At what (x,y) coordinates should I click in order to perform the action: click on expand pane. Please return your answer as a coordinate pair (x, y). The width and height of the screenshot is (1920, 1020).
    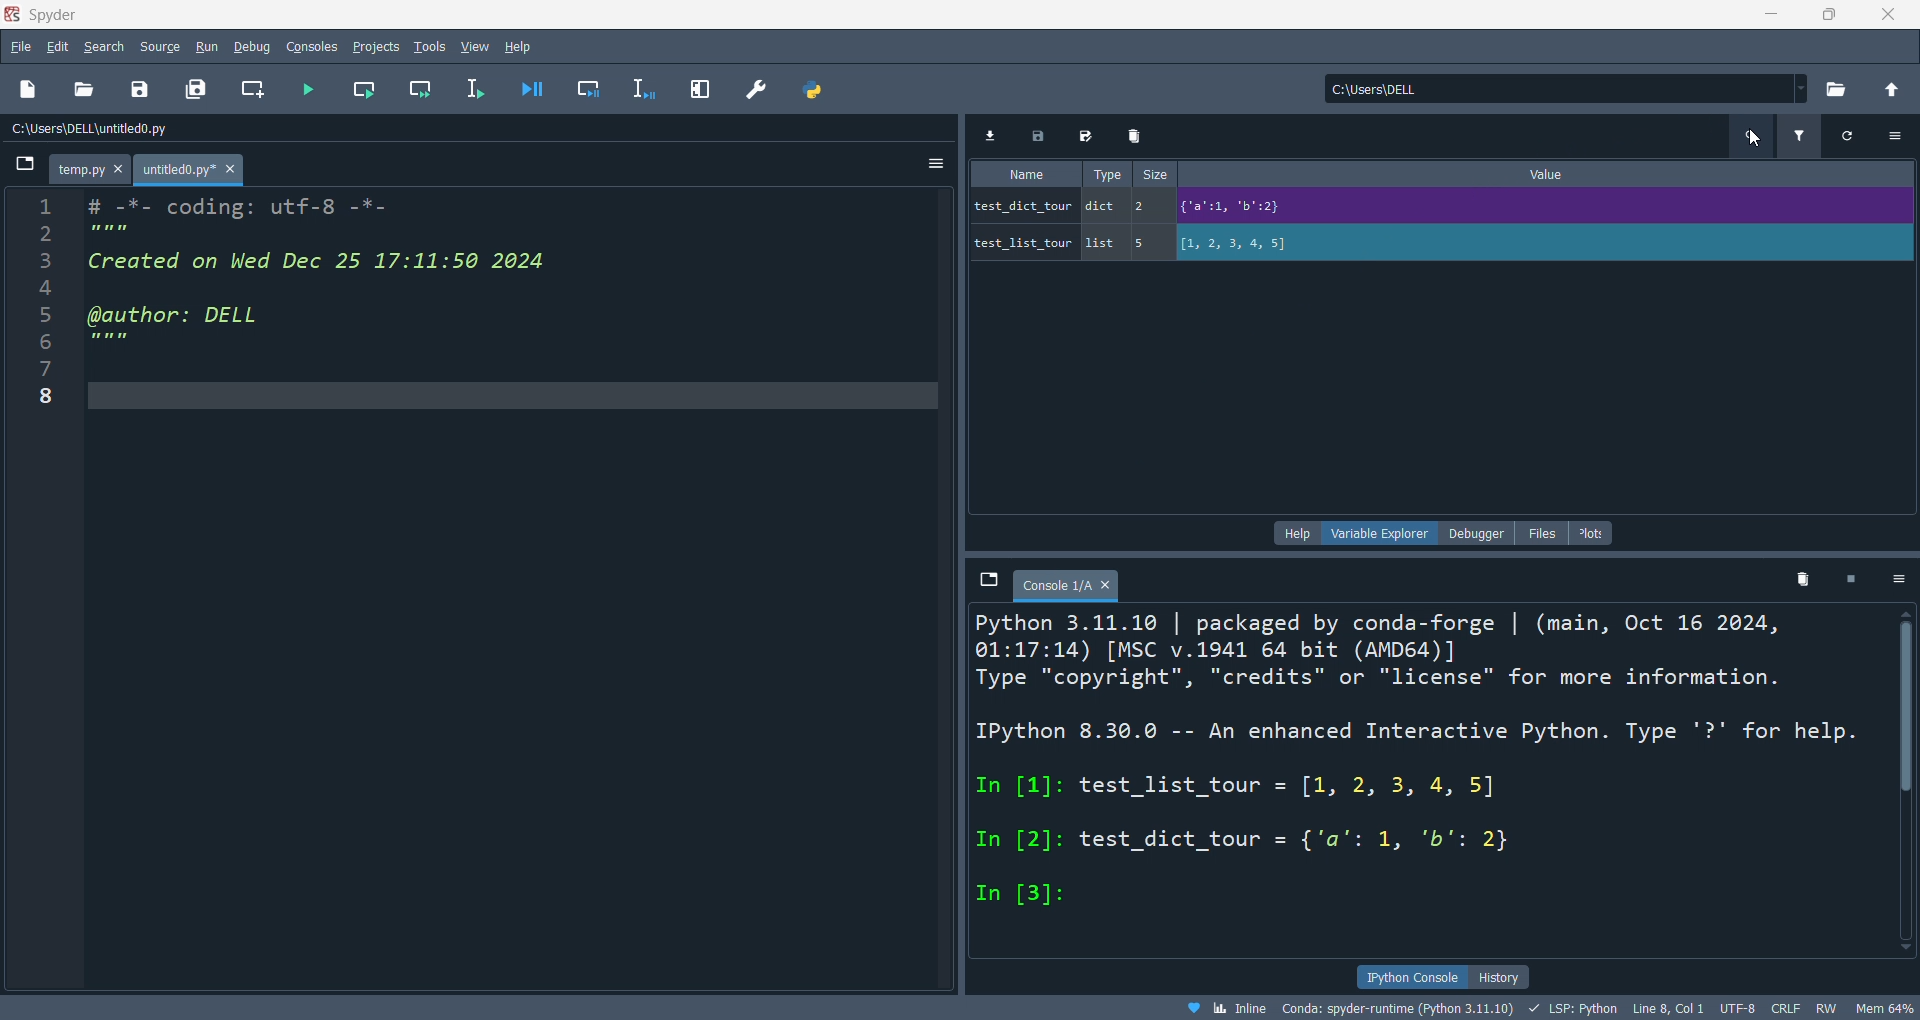
    Looking at the image, I should click on (696, 88).